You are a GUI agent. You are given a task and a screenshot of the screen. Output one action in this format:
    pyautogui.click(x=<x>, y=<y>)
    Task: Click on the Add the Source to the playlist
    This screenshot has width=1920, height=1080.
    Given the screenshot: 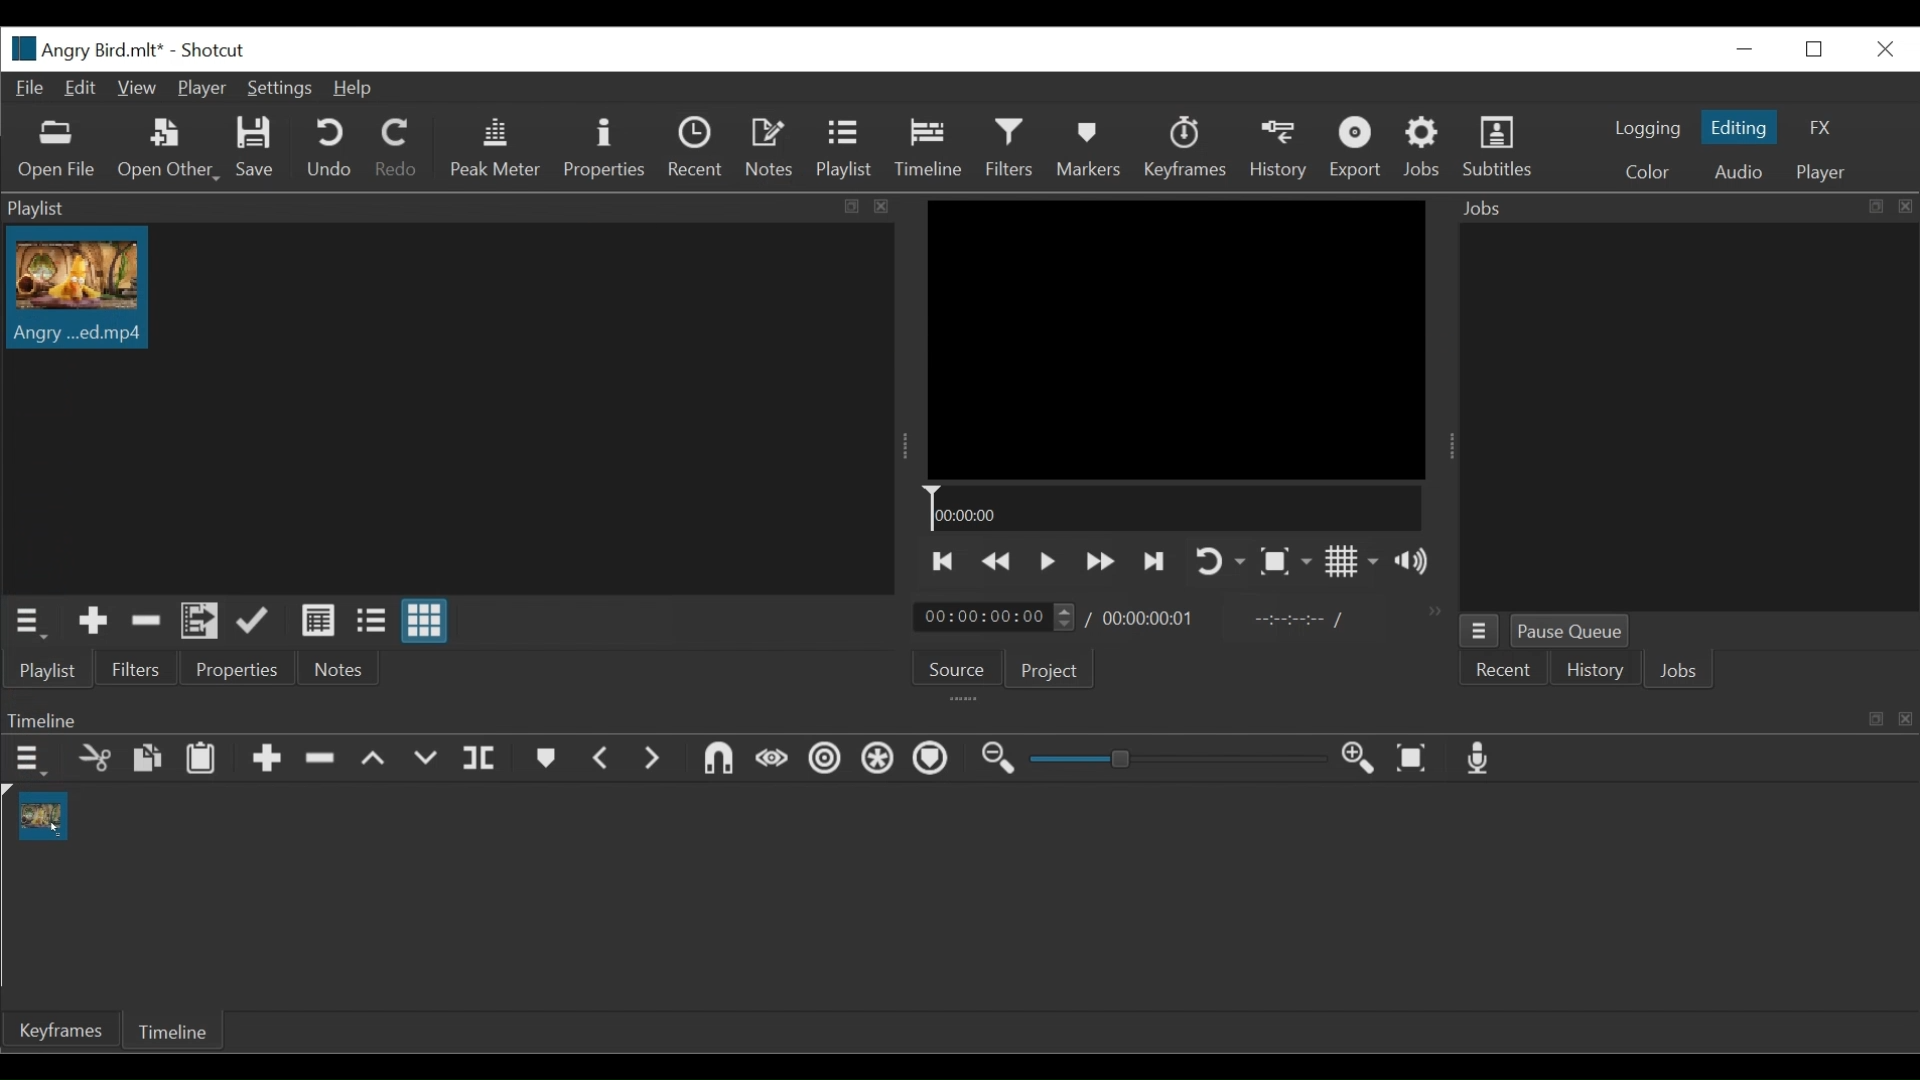 What is the action you would take?
    pyautogui.click(x=94, y=620)
    